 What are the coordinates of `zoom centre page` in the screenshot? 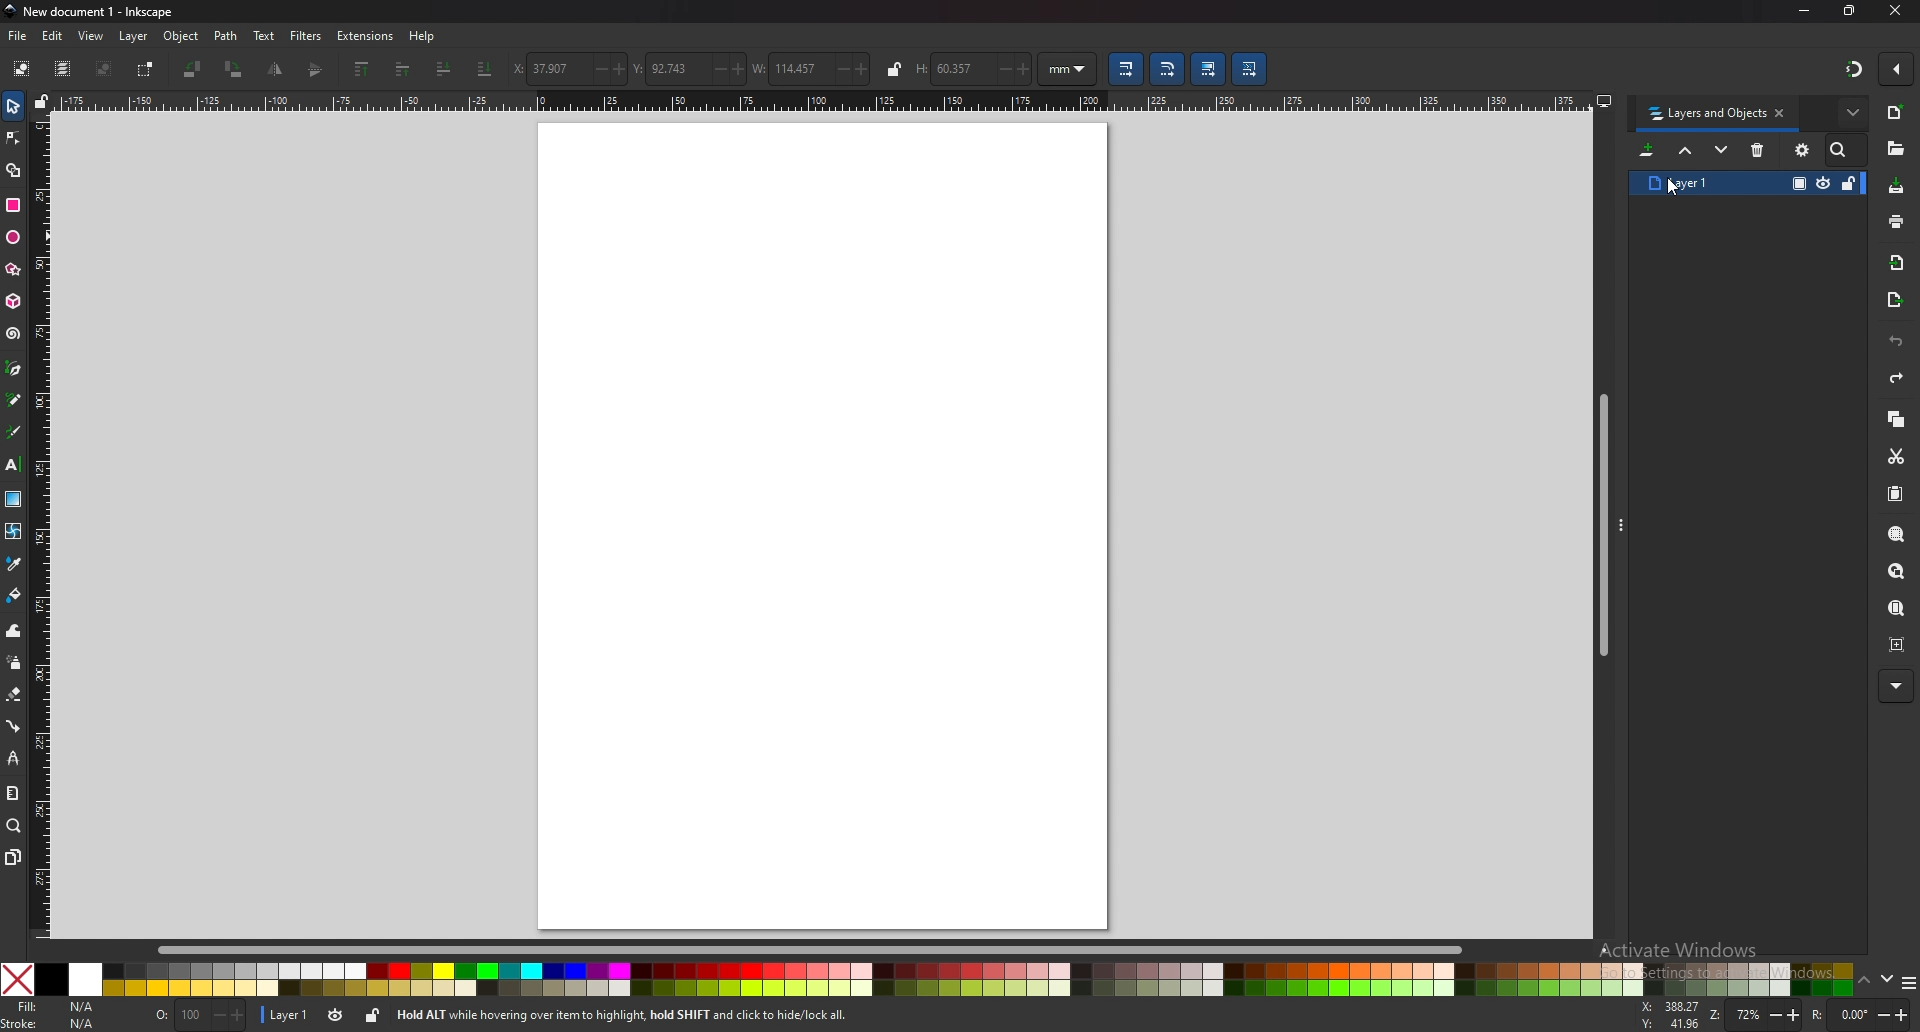 It's located at (1898, 645).